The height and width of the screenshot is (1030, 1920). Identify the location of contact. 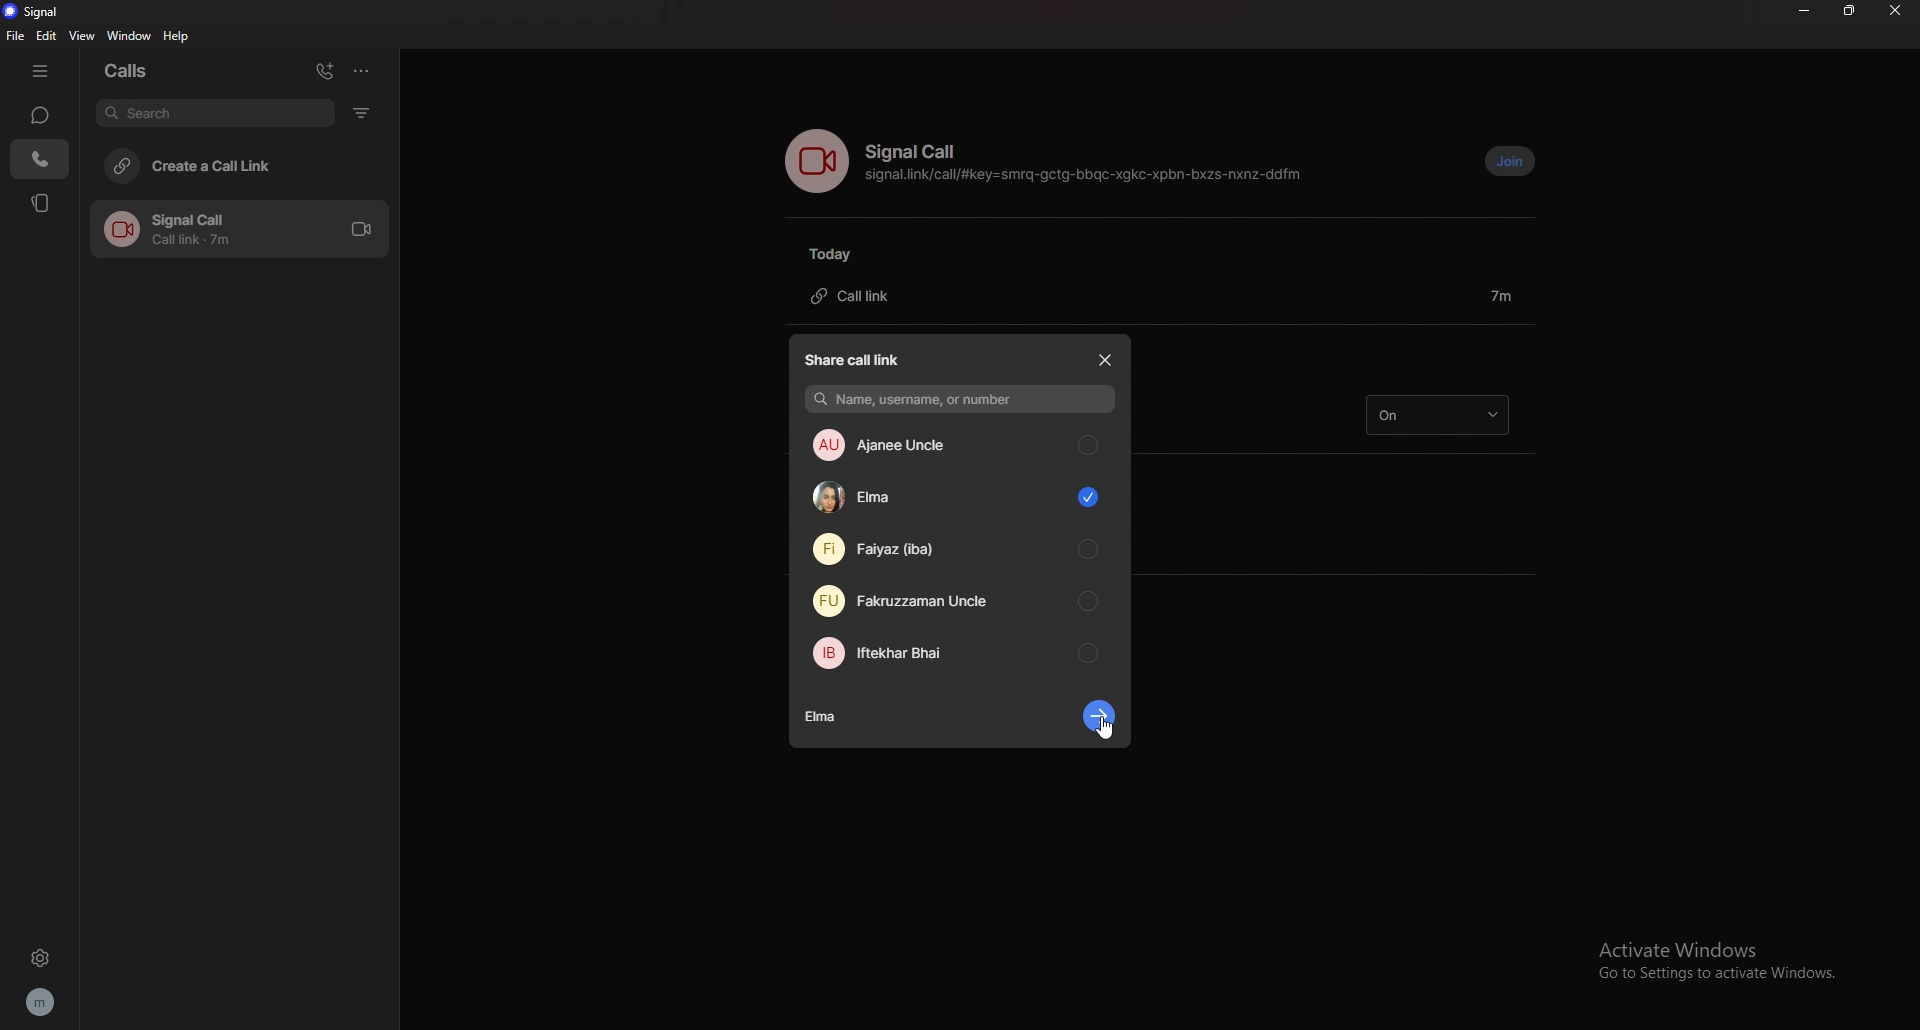
(956, 549).